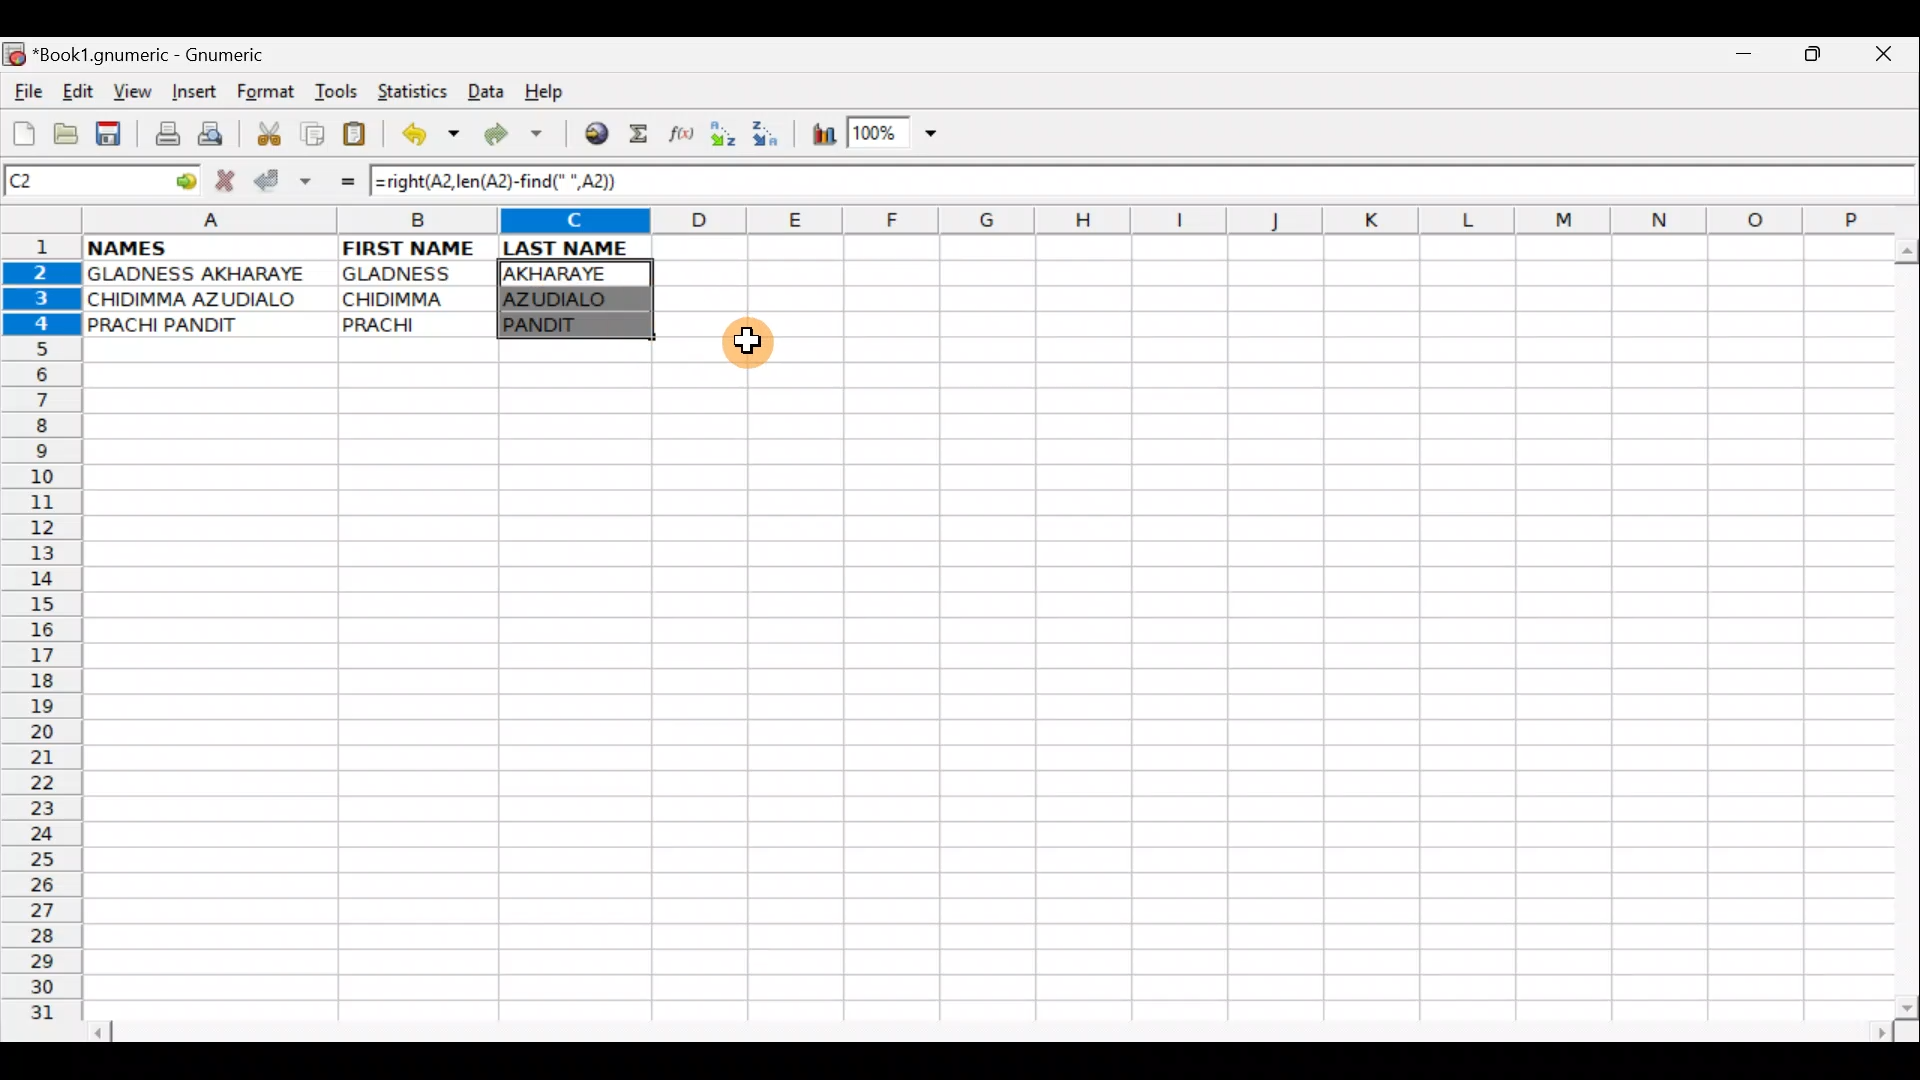 This screenshot has height=1080, width=1920. Describe the element at coordinates (645, 135) in the screenshot. I see `Sum in the current cell` at that location.